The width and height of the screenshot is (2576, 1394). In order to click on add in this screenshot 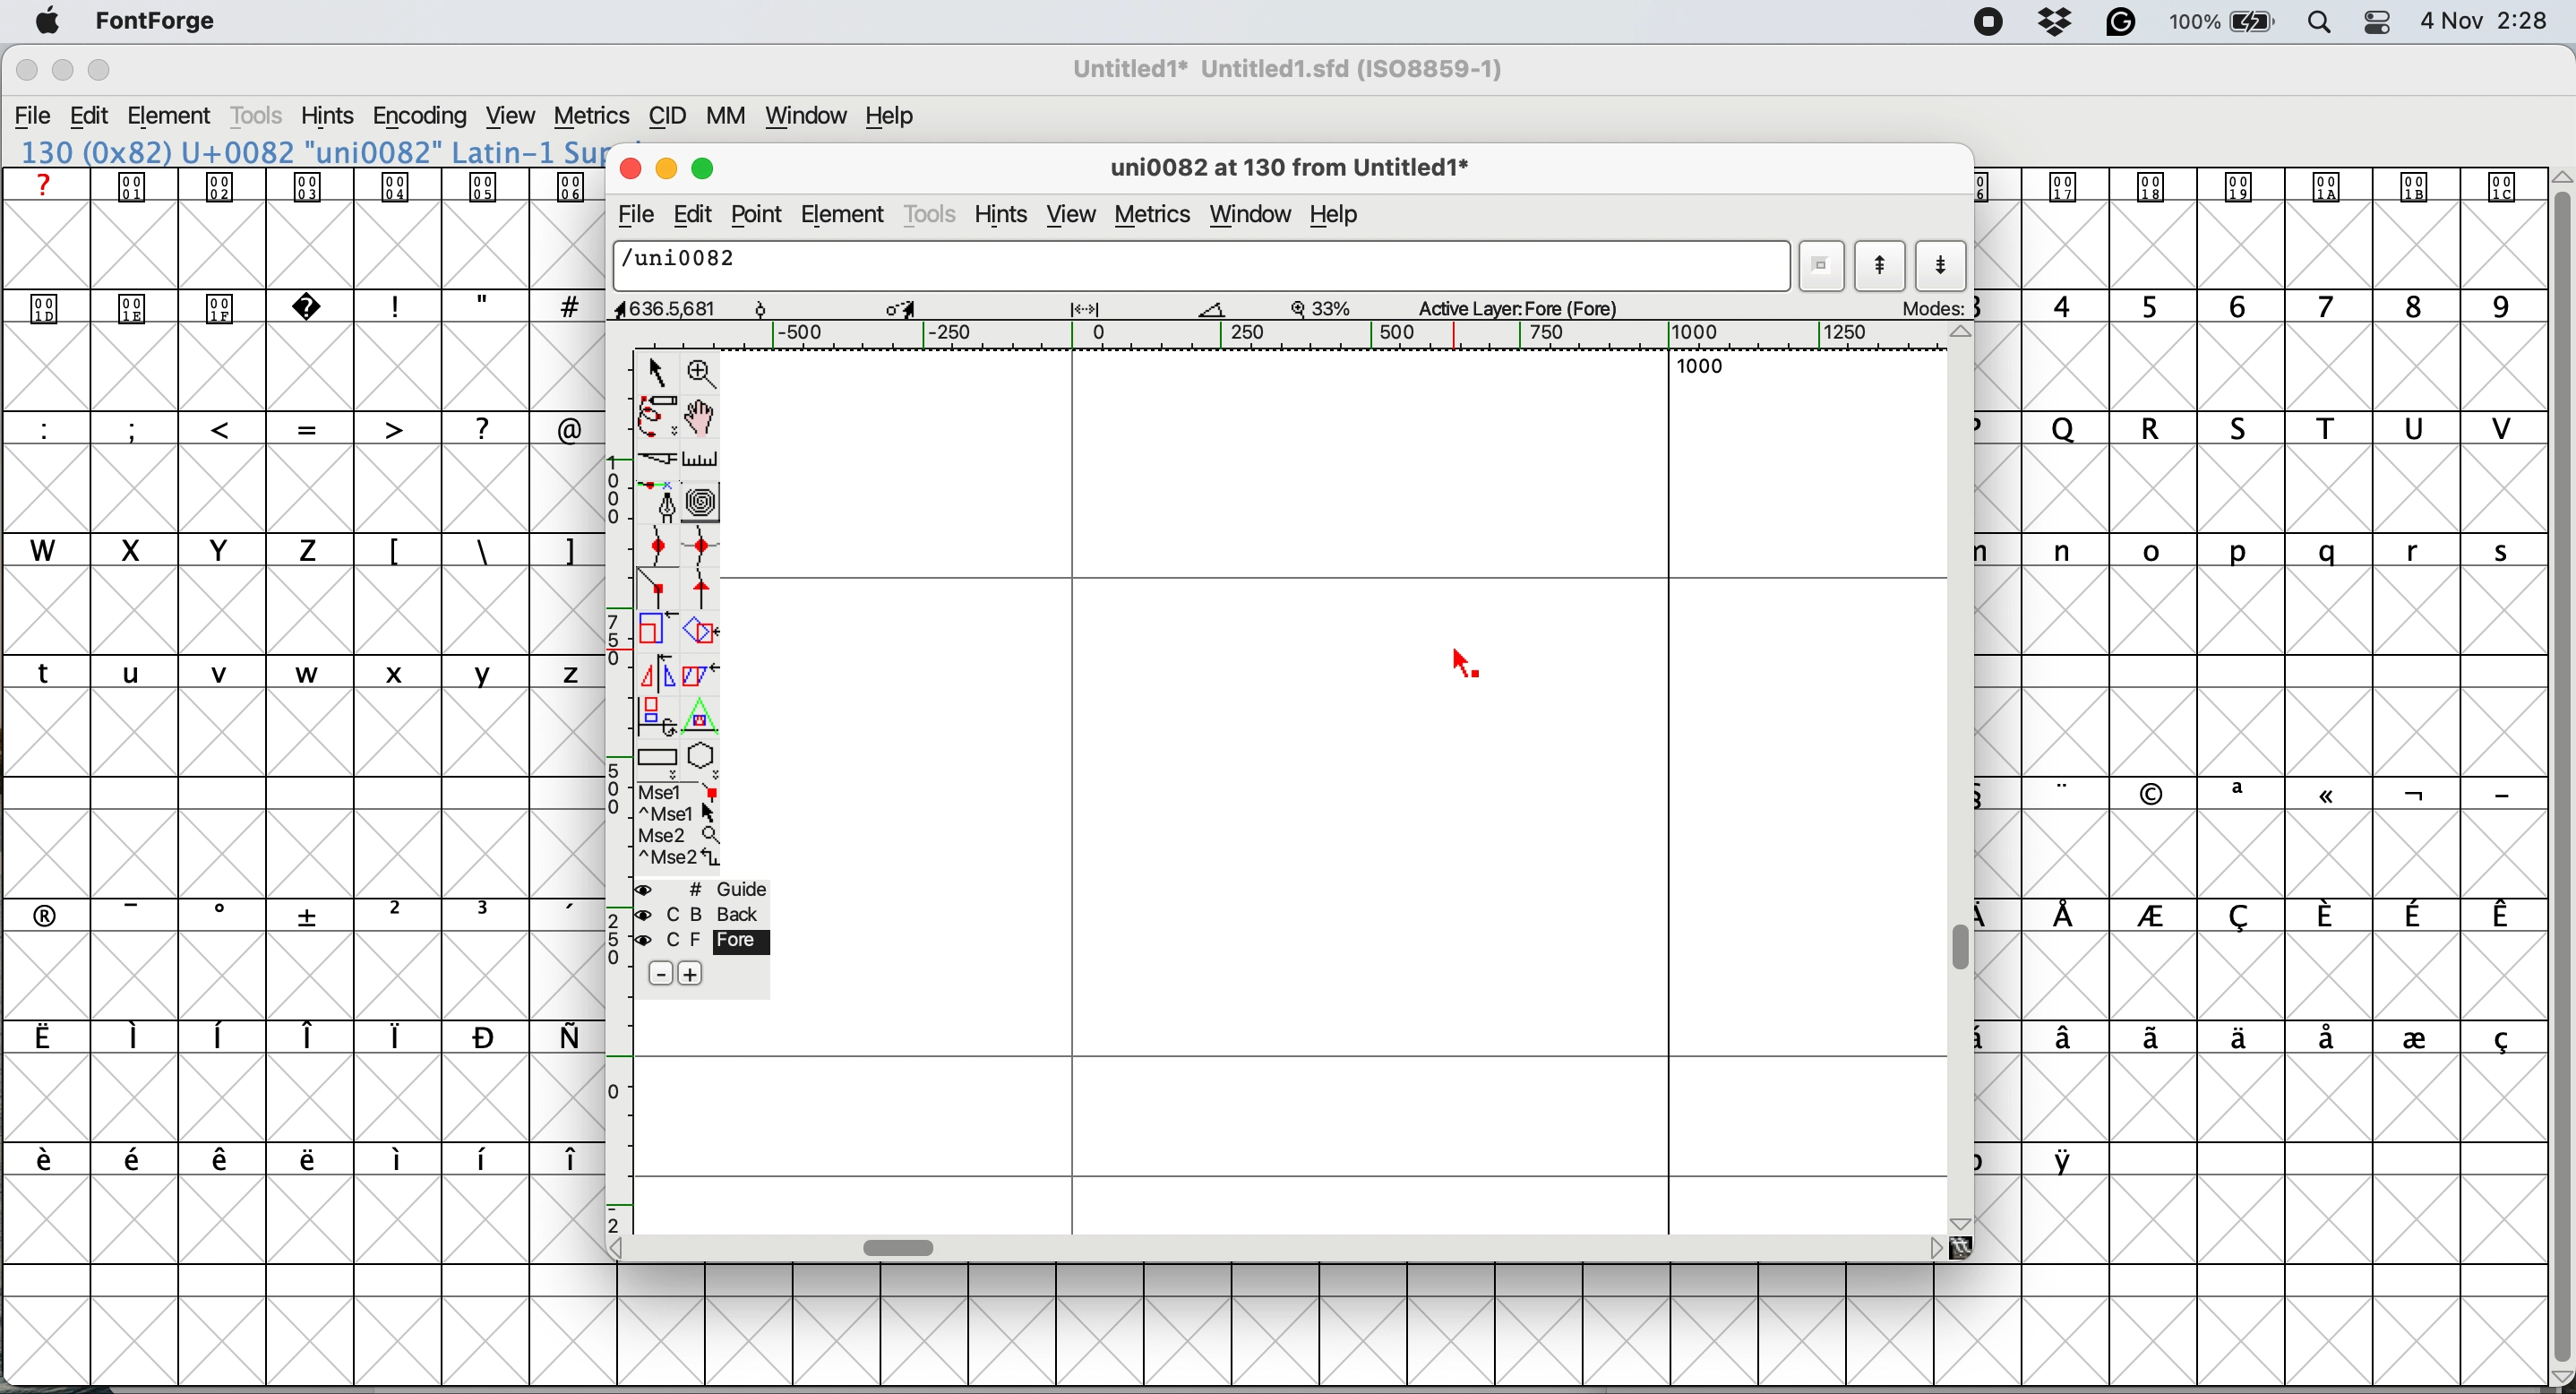, I will do `click(689, 974)`.